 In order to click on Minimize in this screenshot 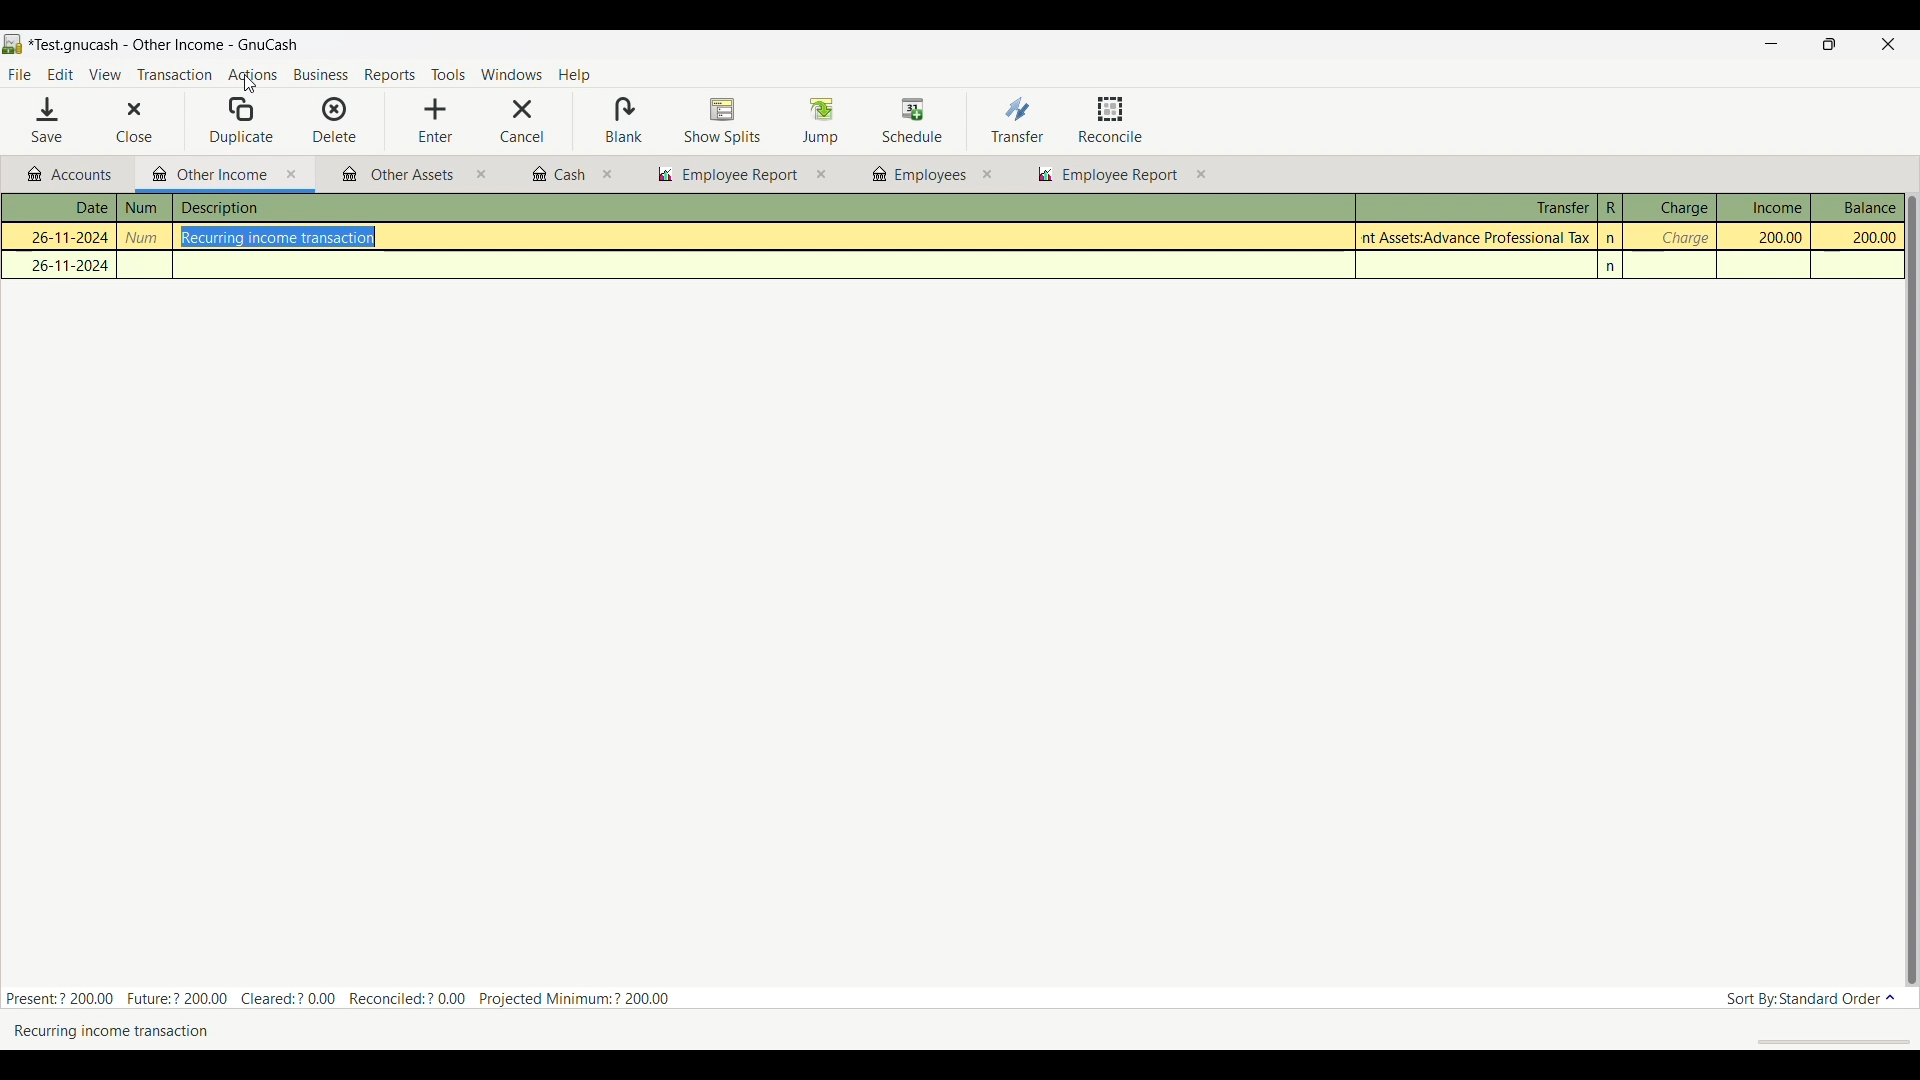, I will do `click(1764, 45)`.